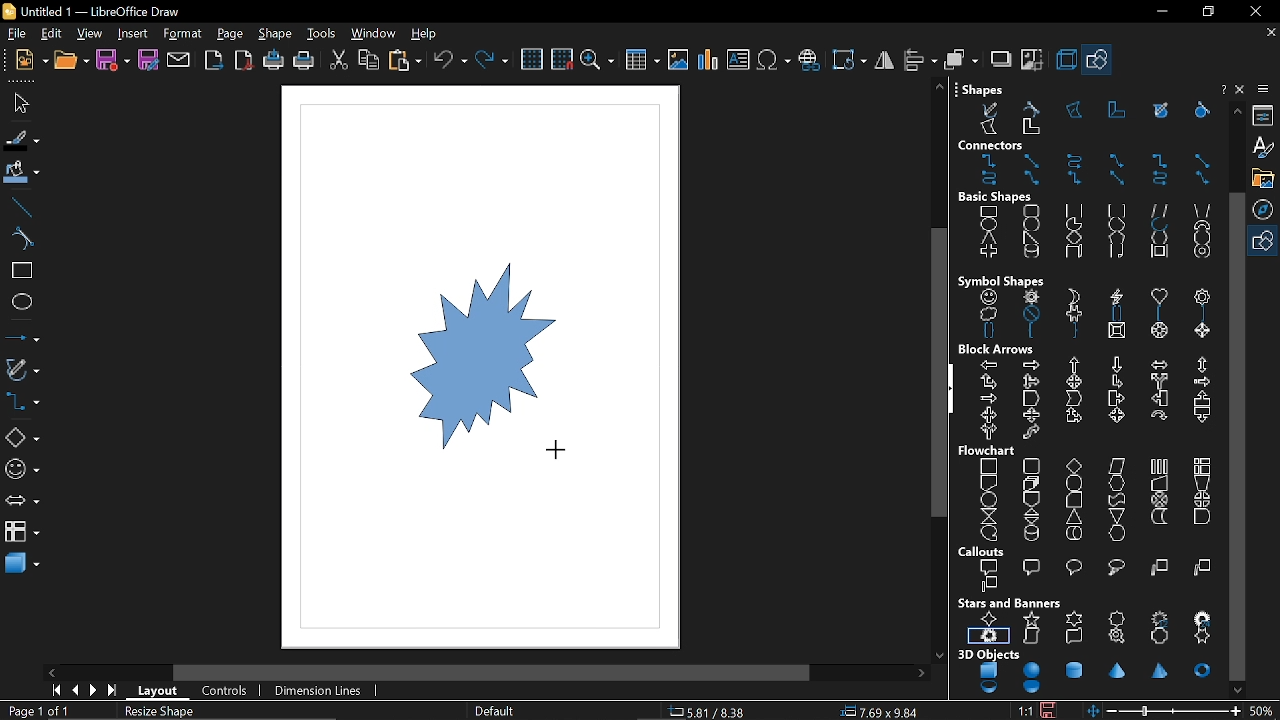  Describe the element at coordinates (496, 671) in the screenshot. I see `Horizontal scroll bar` at that location.